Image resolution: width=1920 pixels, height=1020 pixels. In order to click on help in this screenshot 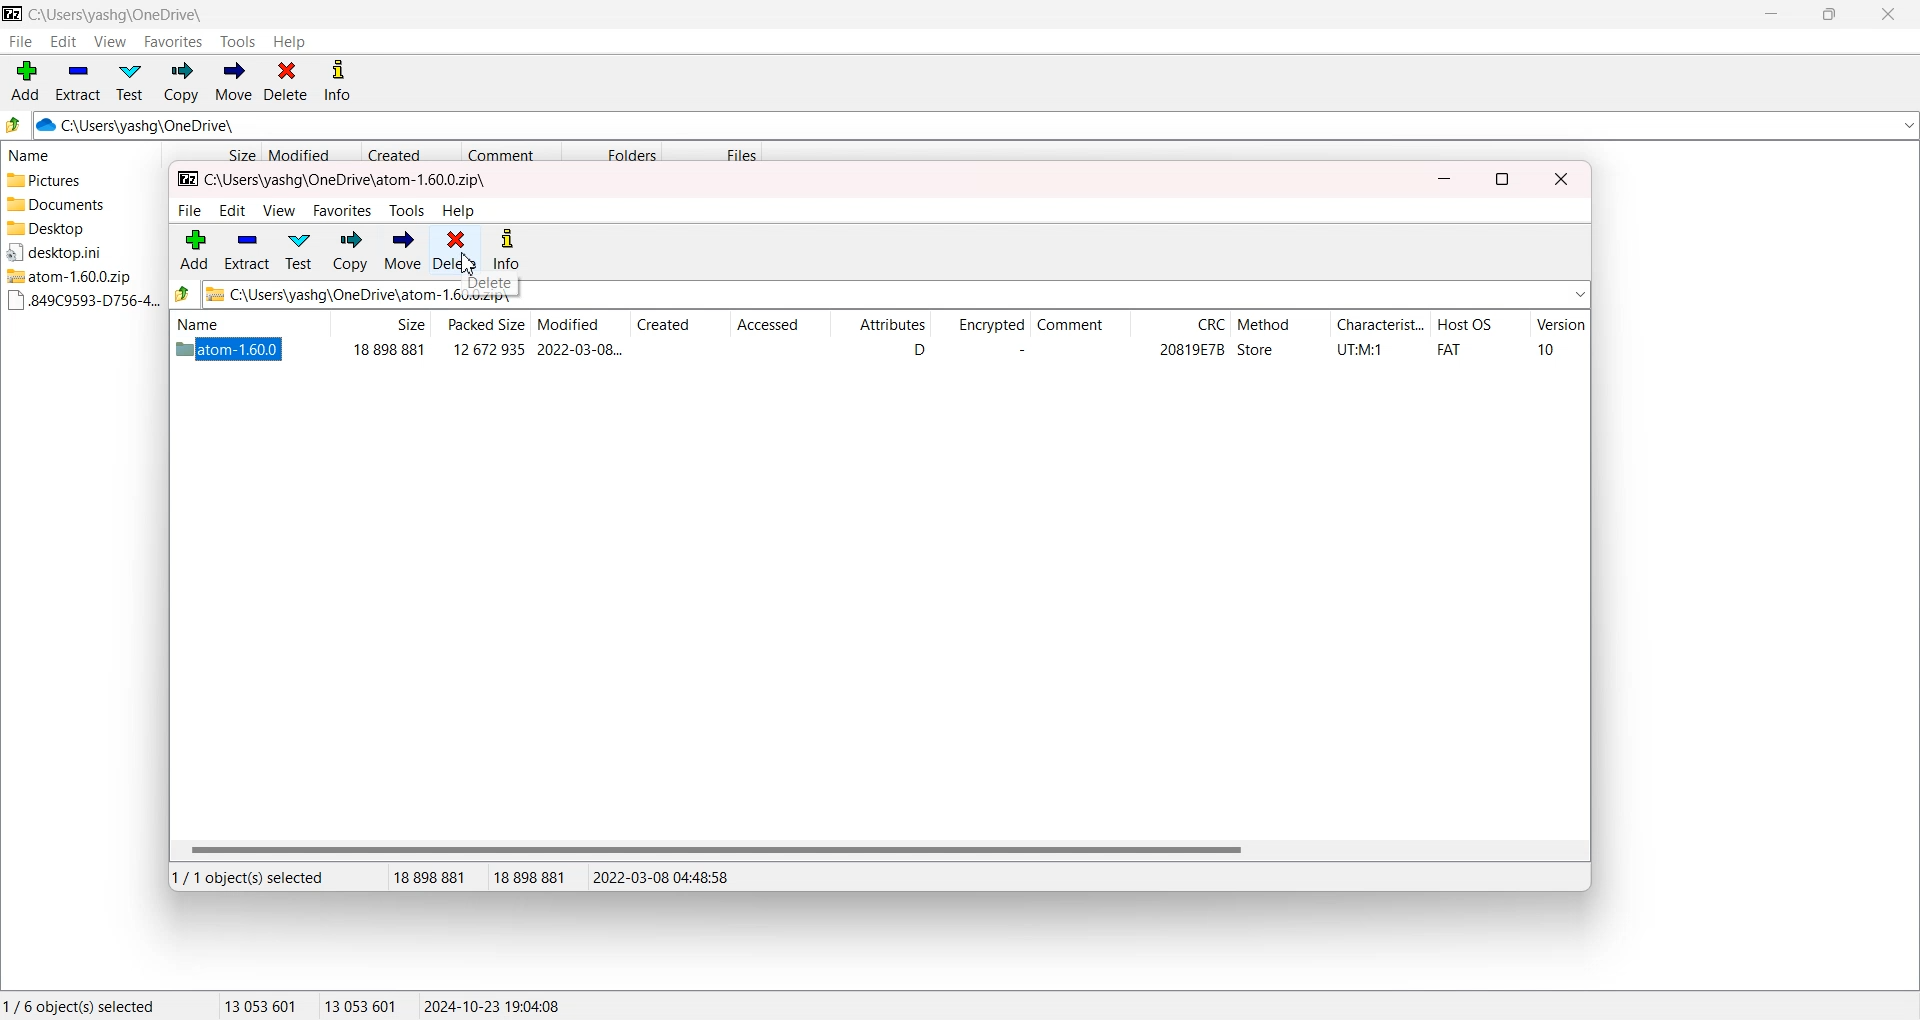, I will do `click(460, 211)`.